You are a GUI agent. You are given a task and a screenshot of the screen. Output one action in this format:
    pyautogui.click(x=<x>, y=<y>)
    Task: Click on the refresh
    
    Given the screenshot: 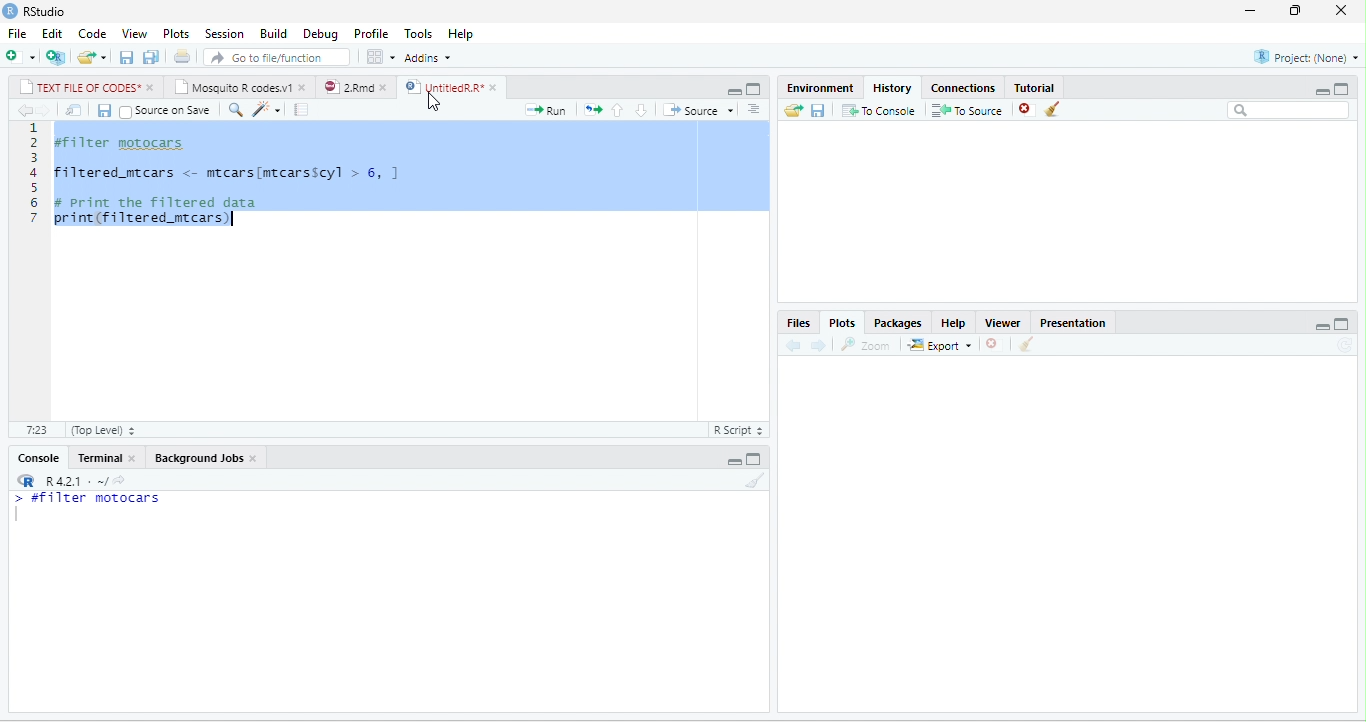 What is the action you would take?
    pyautogui.click(x=1345, y=345)
    